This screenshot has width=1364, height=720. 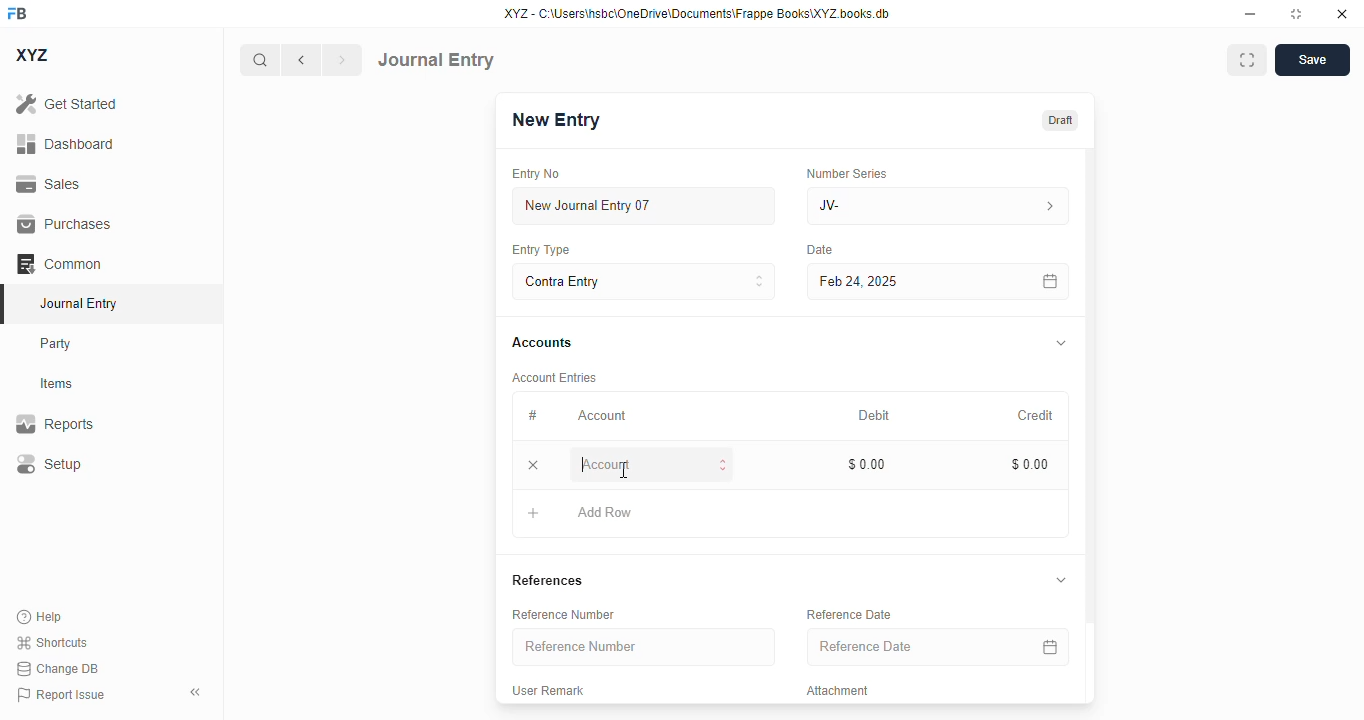 What do you see at coordinates (534, 465) in the screenshot?
I see `remove` at bounding box center [534, 465].